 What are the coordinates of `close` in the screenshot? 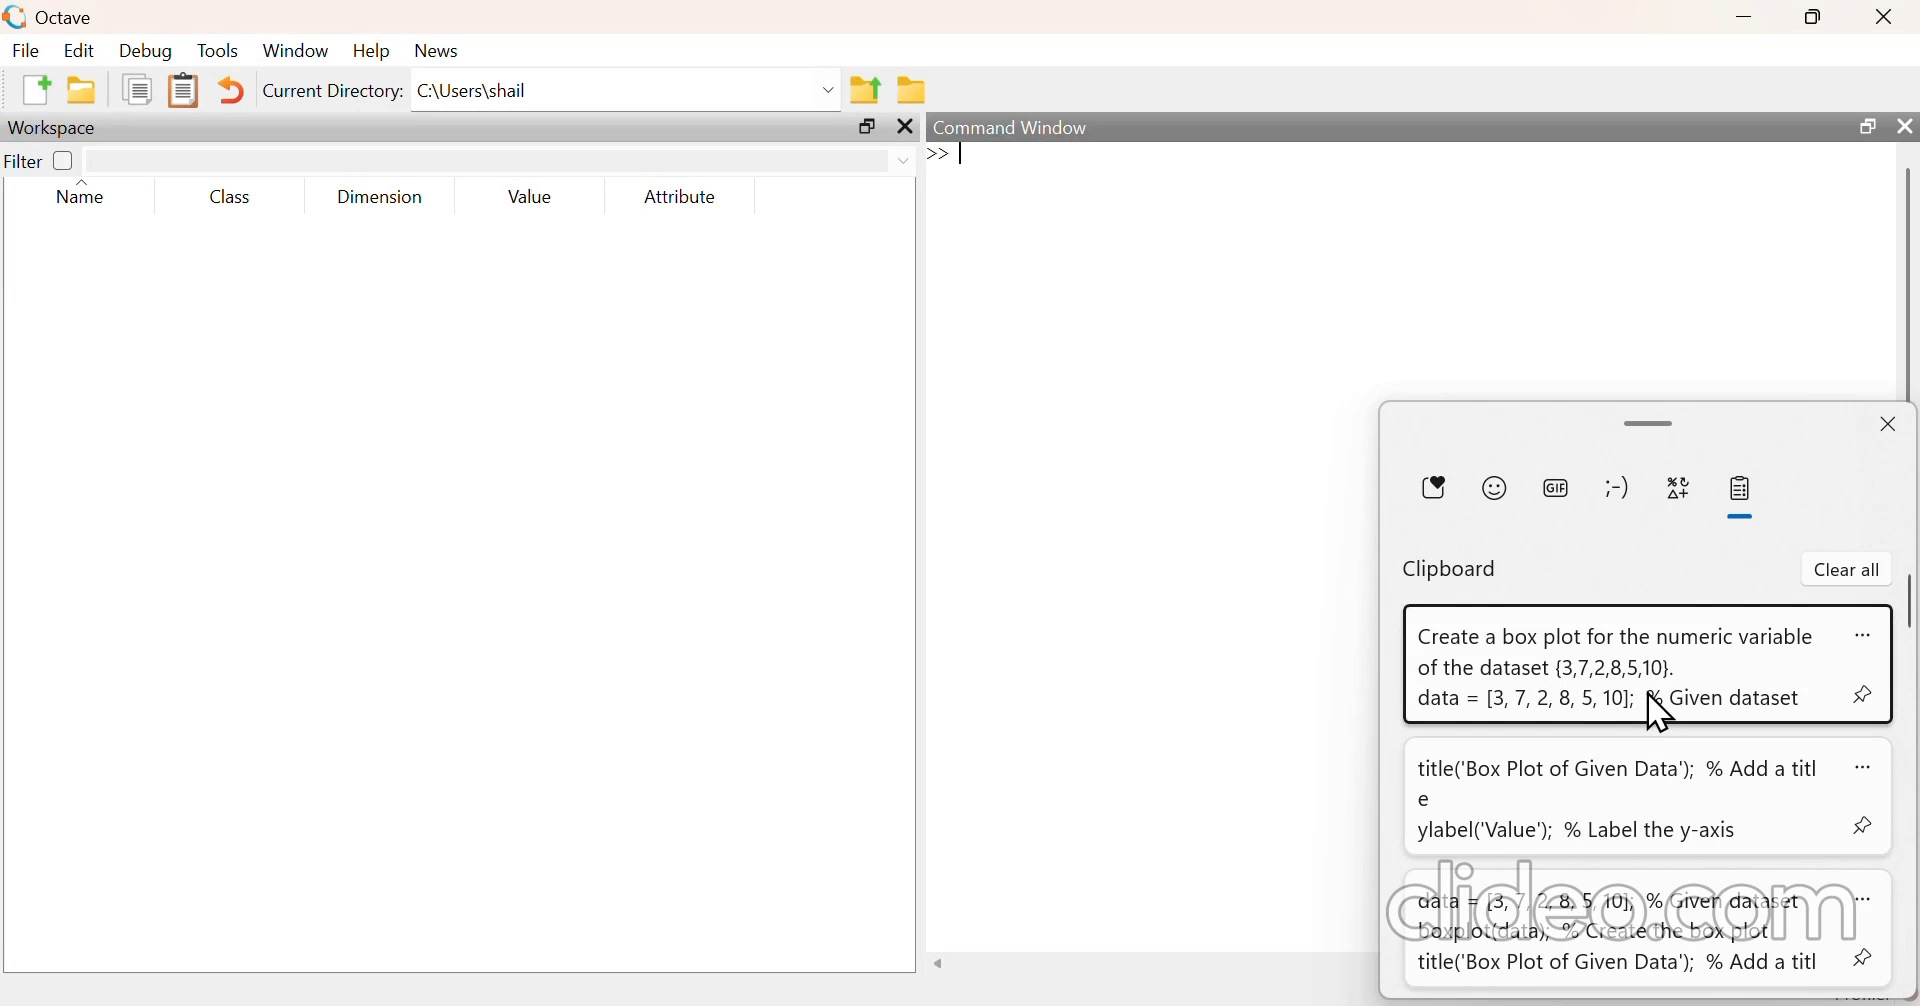 It's located at (904, 126).